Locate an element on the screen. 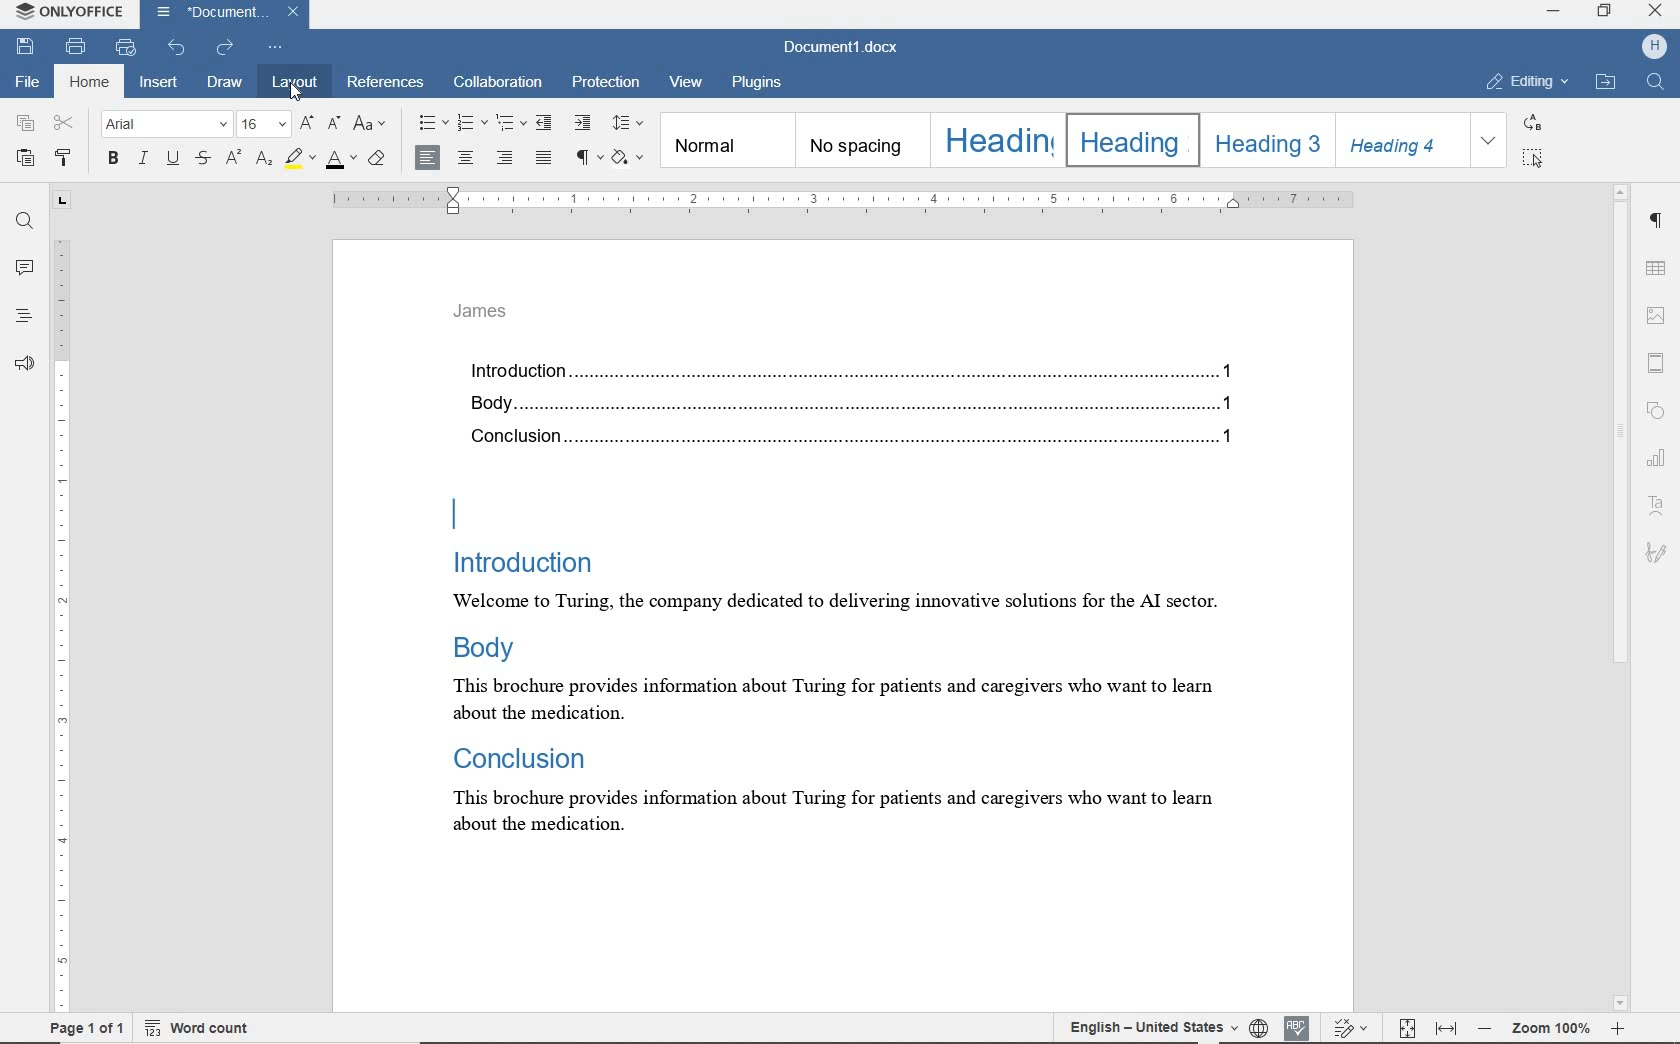 The width and height of the screenshot is (1680, 1044). save is located at coordinates (25, 45).